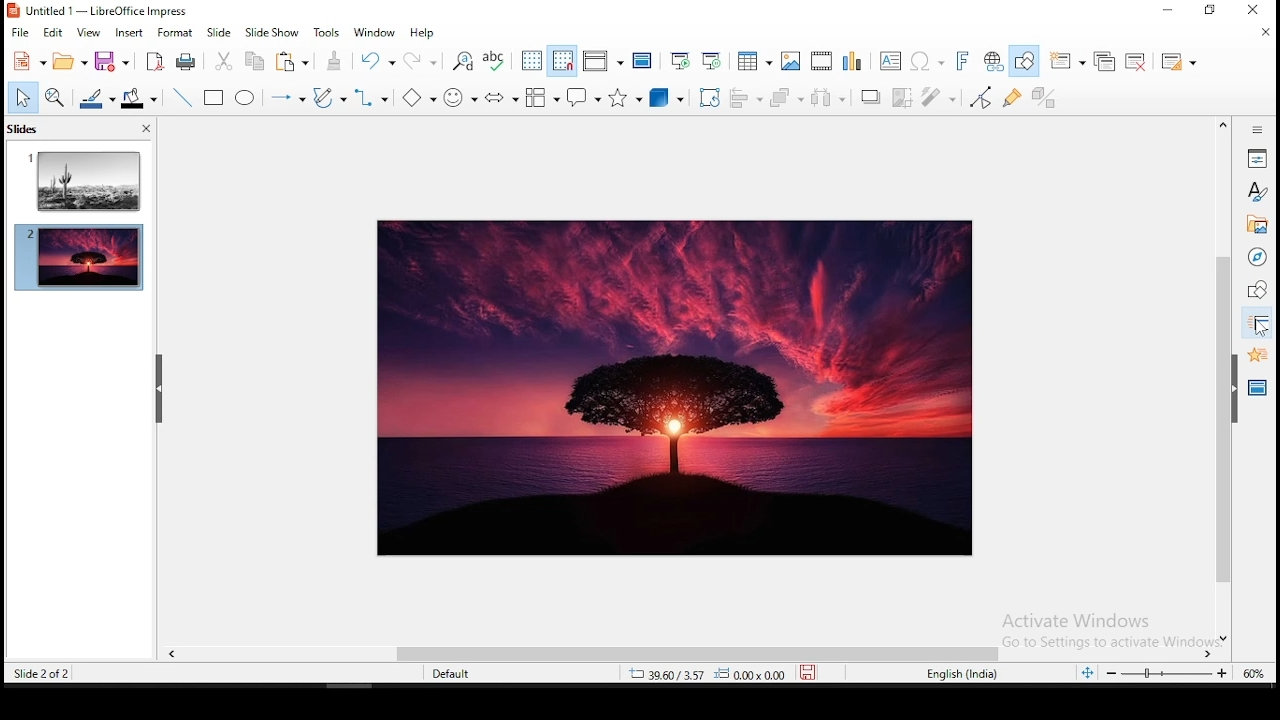  I want to click on find and replace, so click(465, 61).